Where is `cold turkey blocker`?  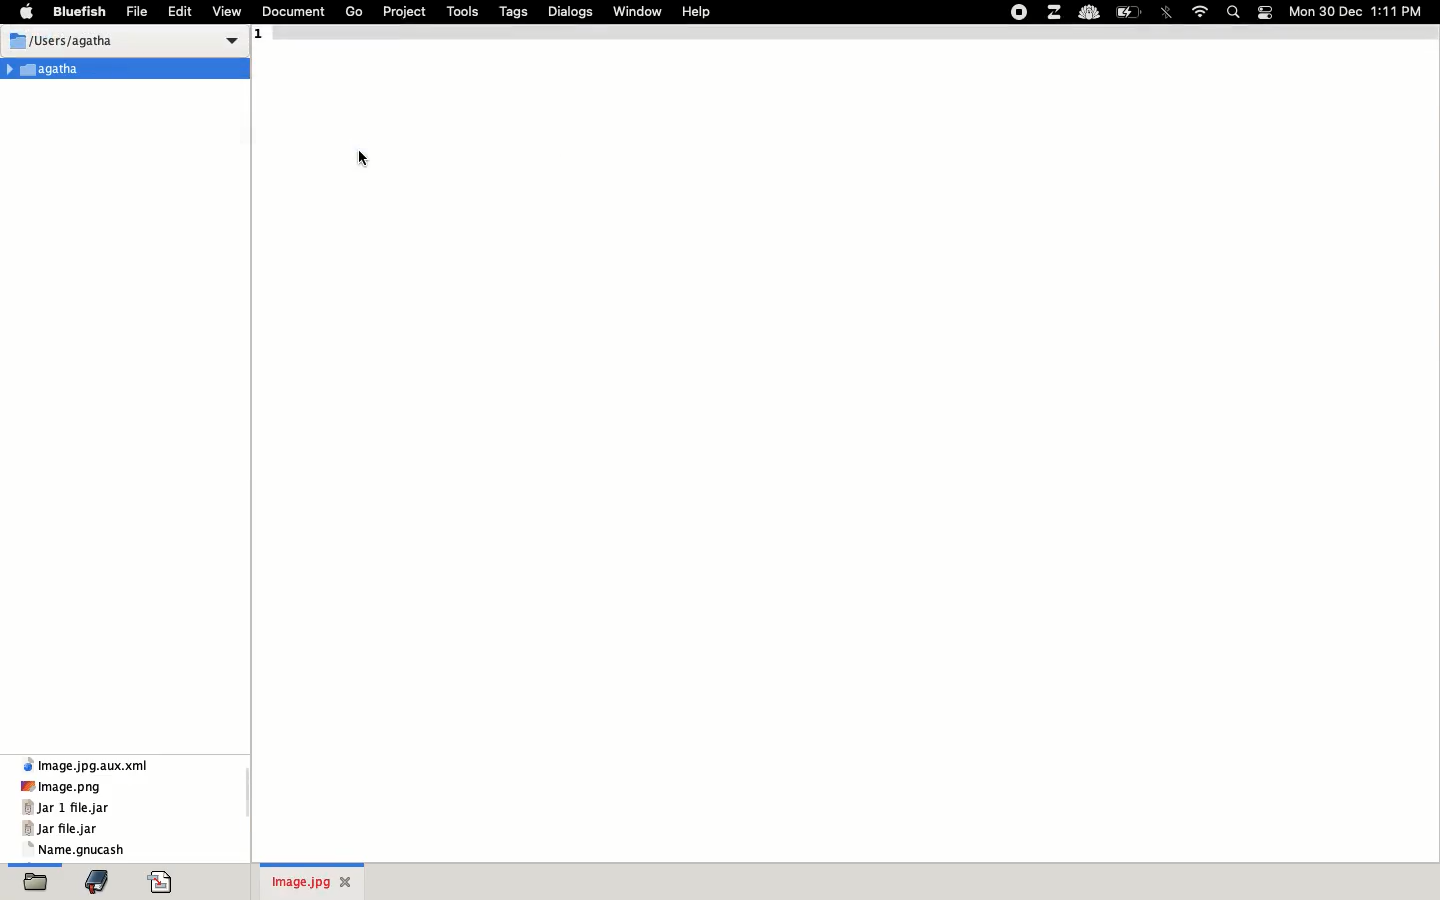
cold turkey blocker is located at coordinates (1091, 13).